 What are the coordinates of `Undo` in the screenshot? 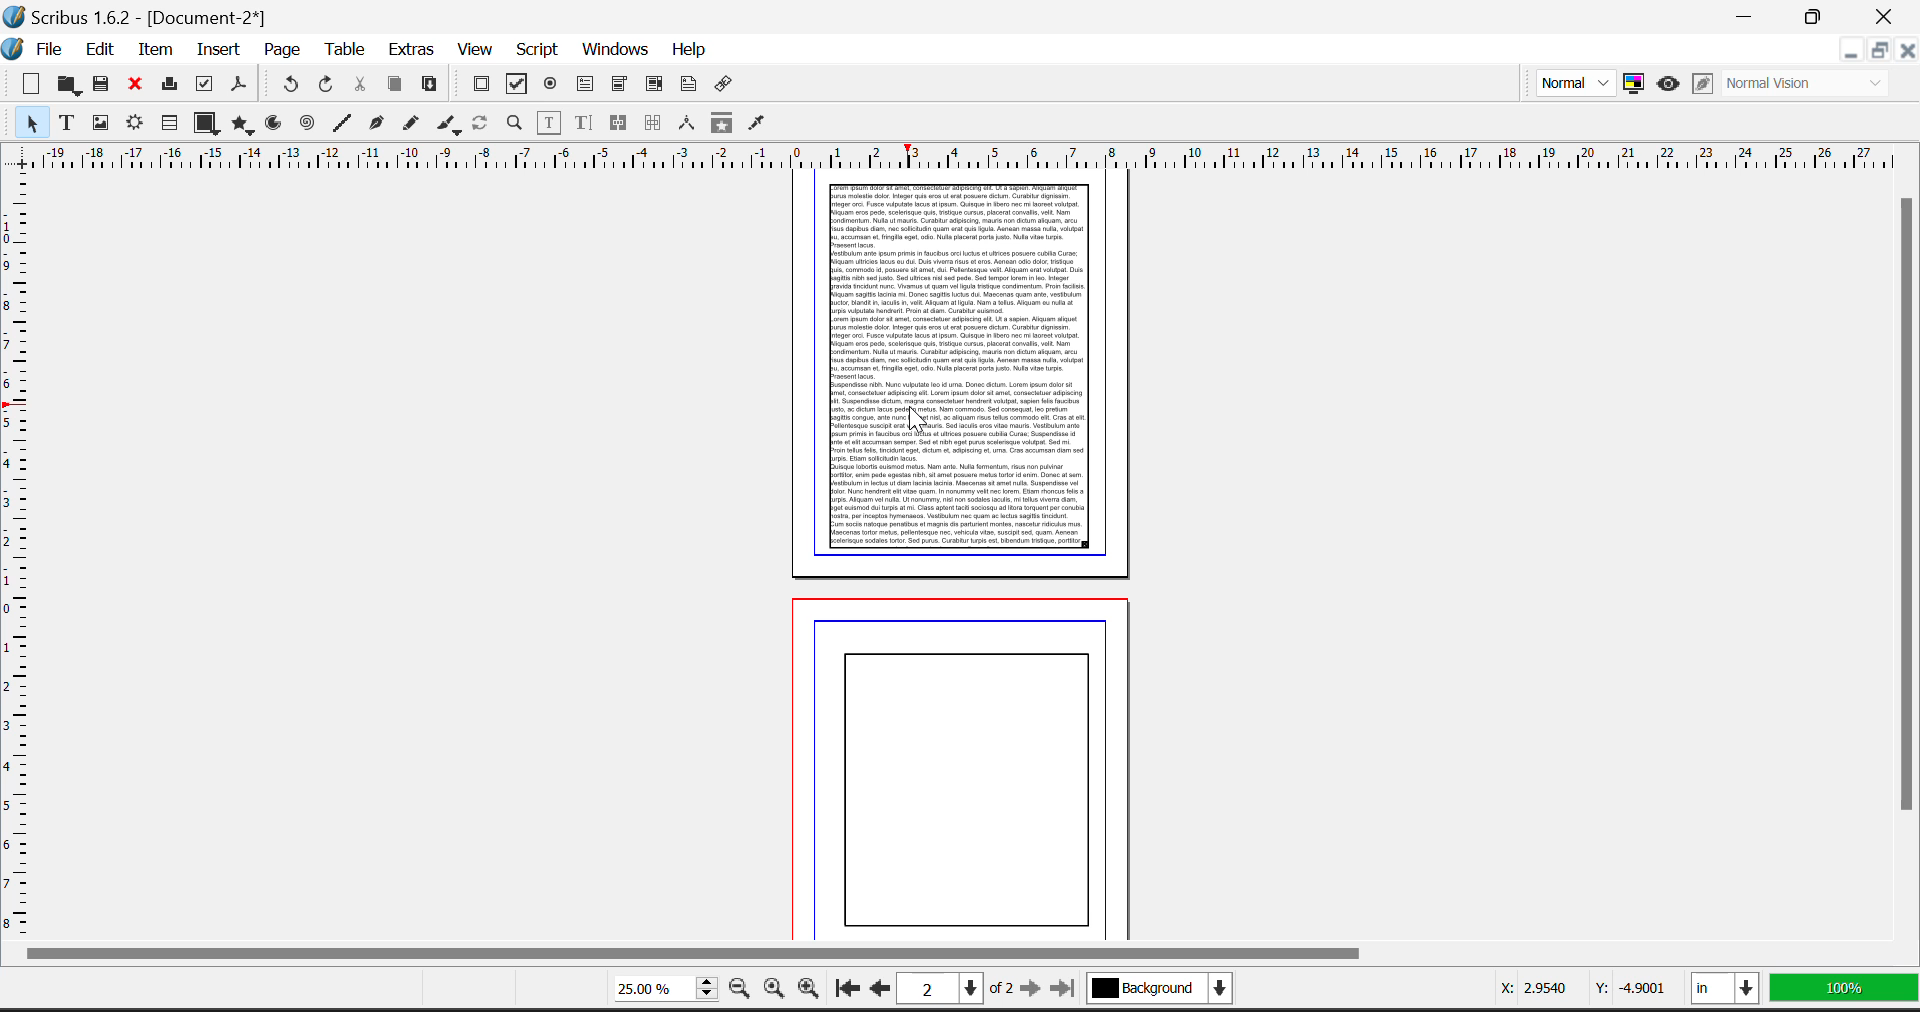 It's located at (290, 85).